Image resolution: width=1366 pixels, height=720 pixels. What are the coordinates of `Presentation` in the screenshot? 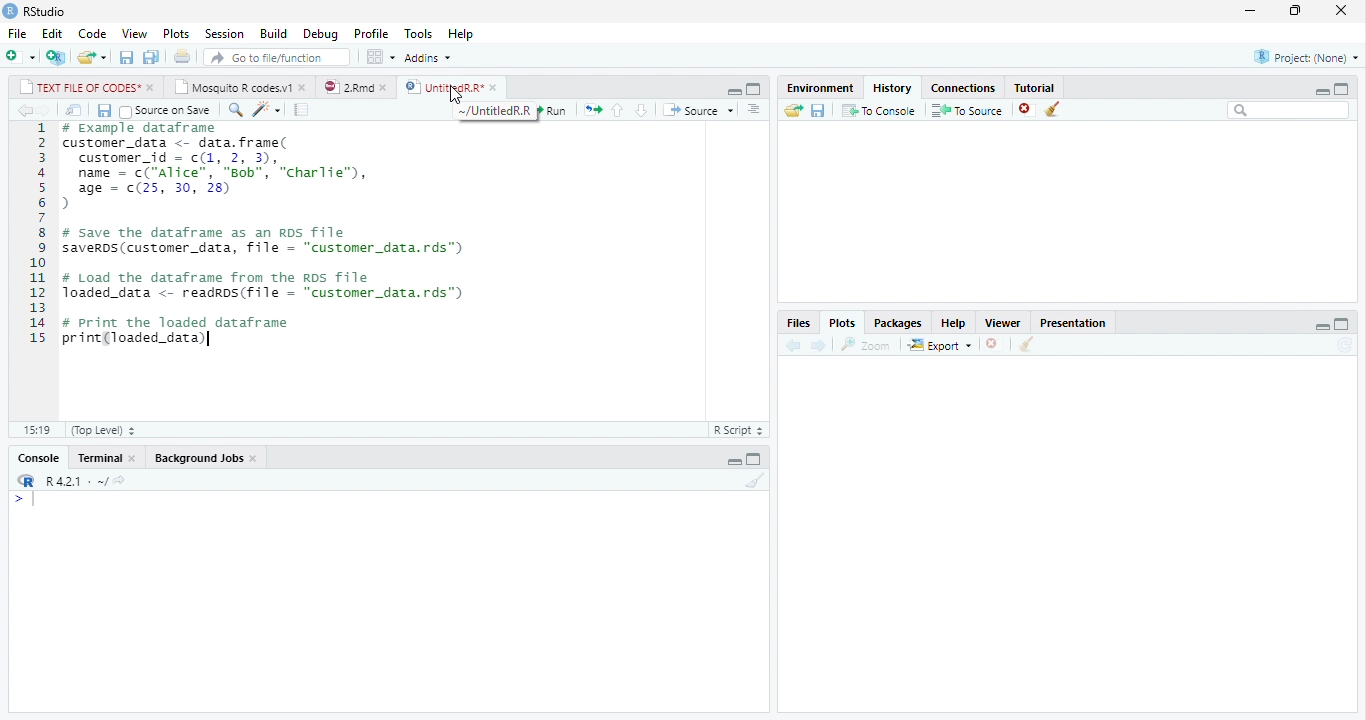 It's located at (1072, 322).